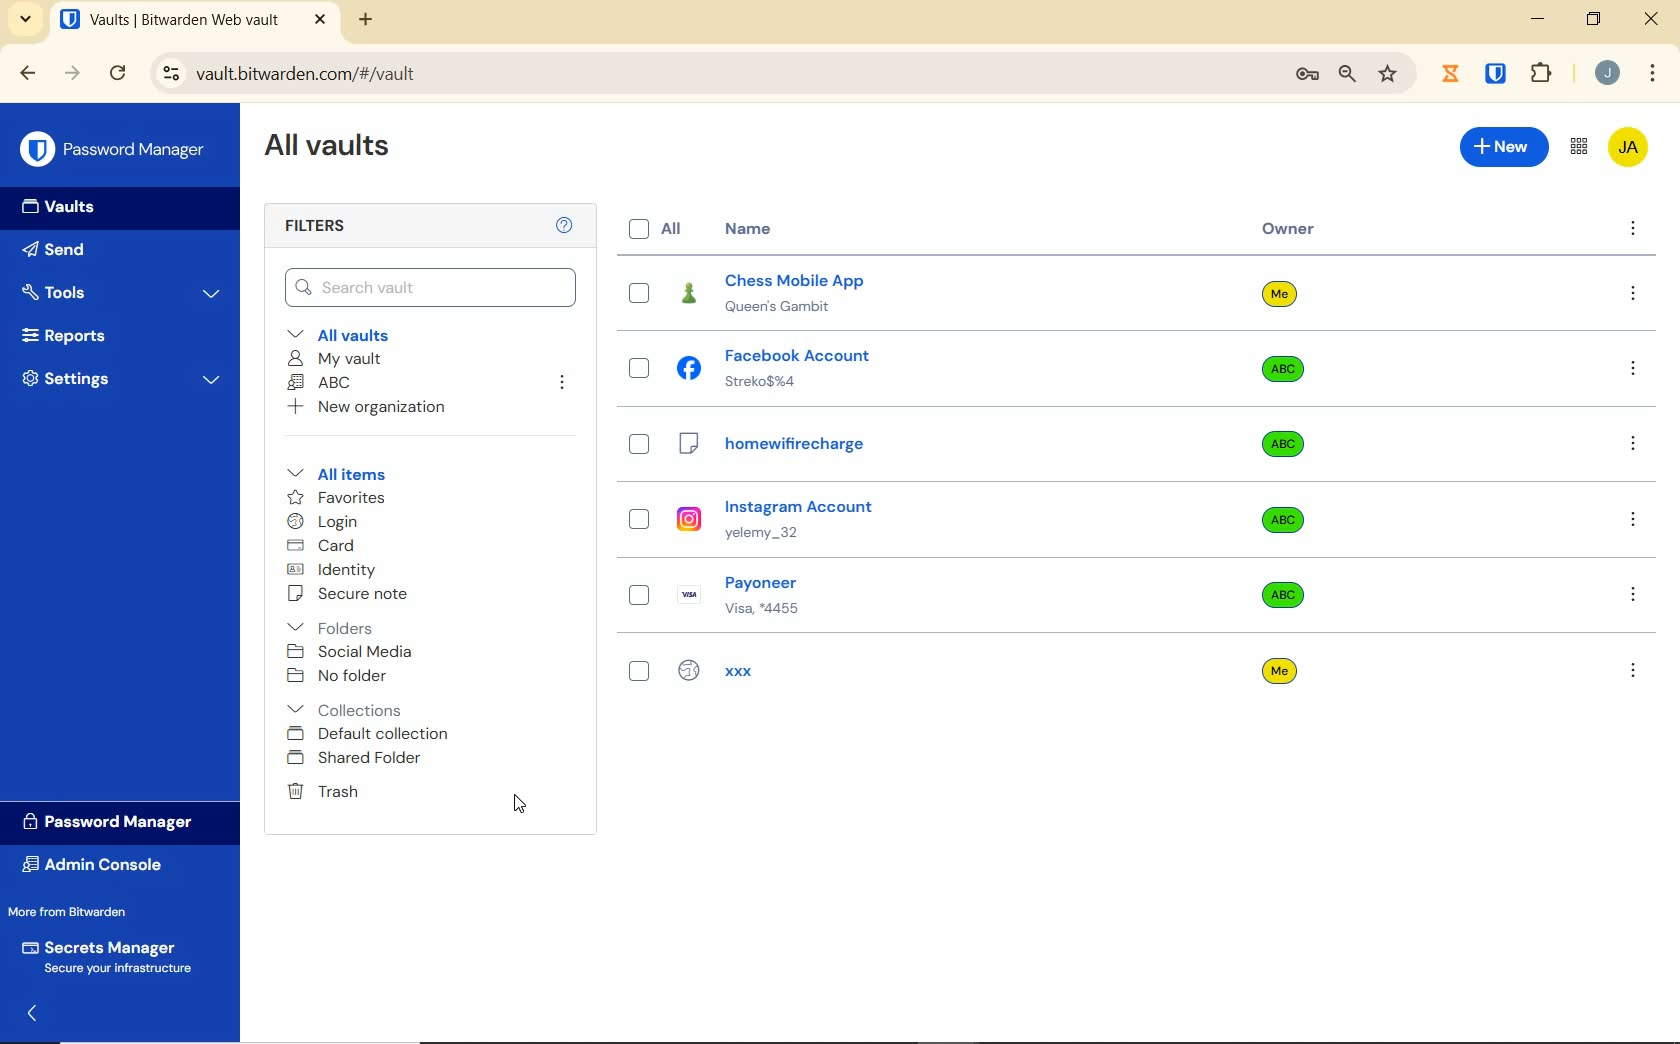 This screenshot has width=1680, height=1044. What do you see at coordinates (918, 596) in the screenshot?
I see `payoneer` at bounding box center [918, 596].